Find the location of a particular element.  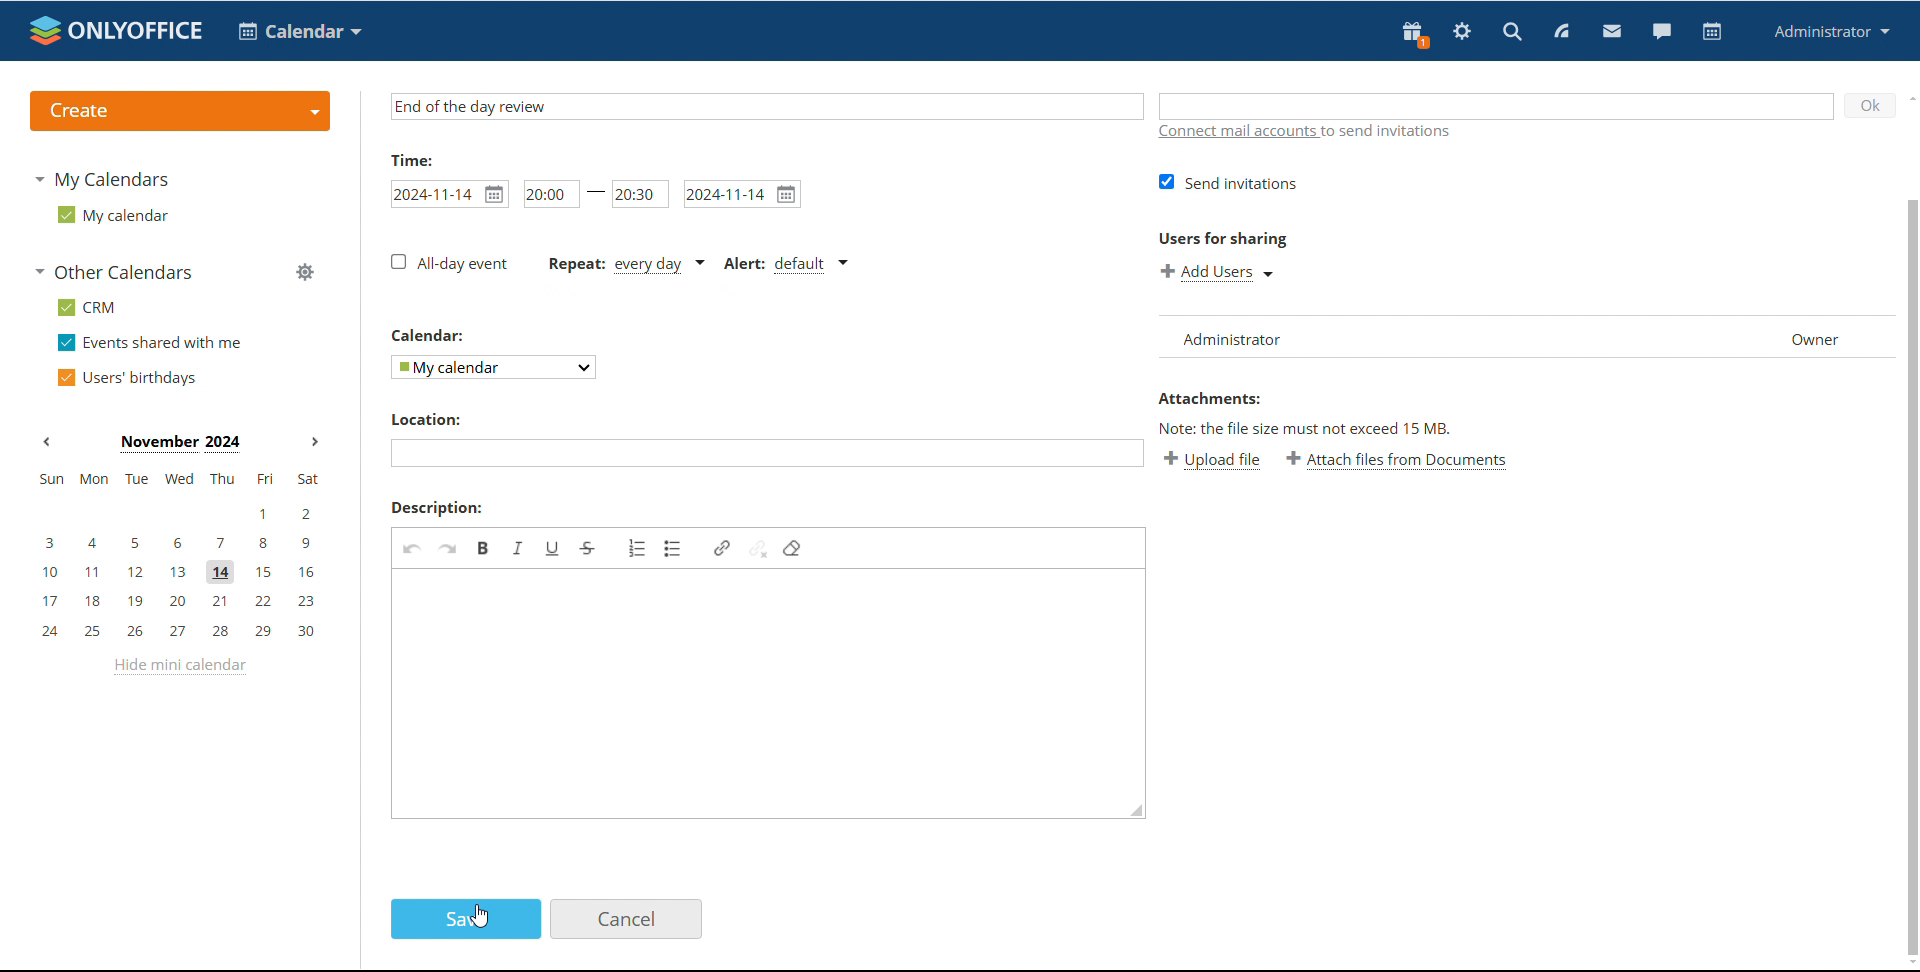

17, 18, 19, 20, 21, 22, 23 is located at coordinates (184, 601).